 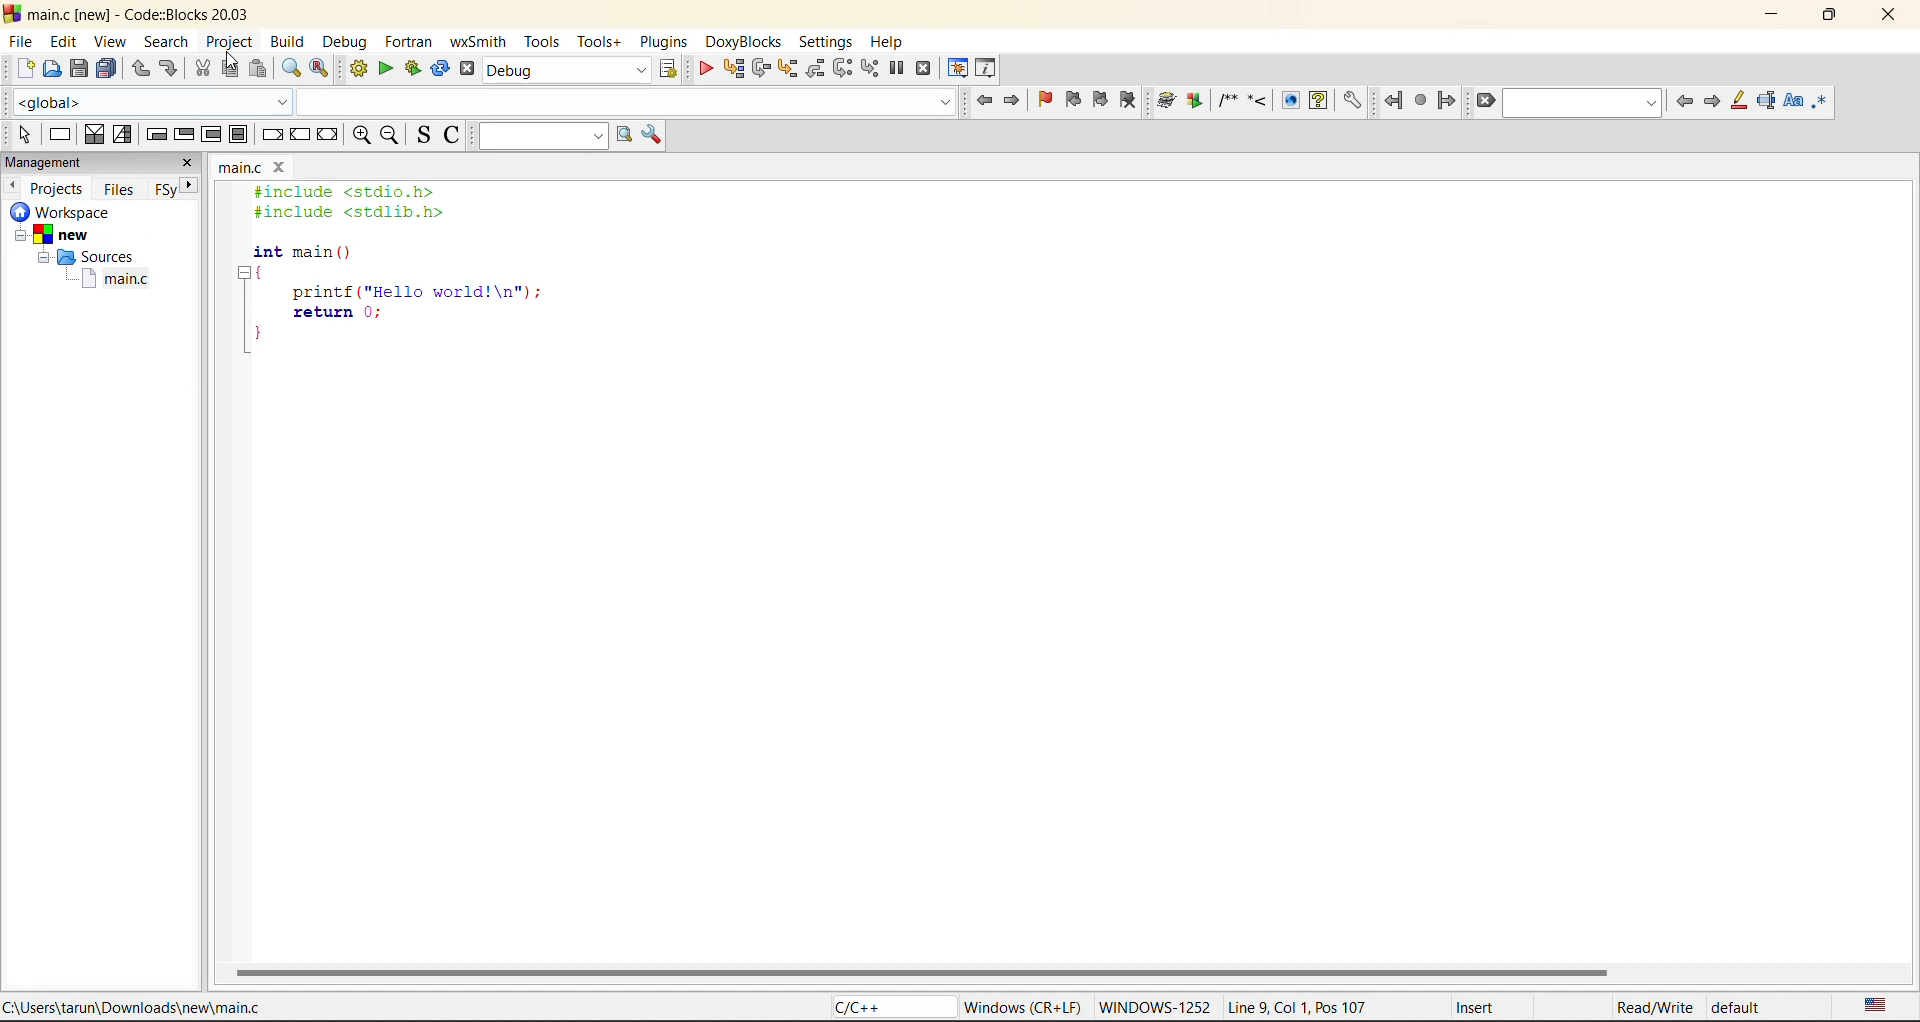 What do you see at coordinates (231, 68) in the screenshot?
I see `copy` at bounding box center [231, 68].